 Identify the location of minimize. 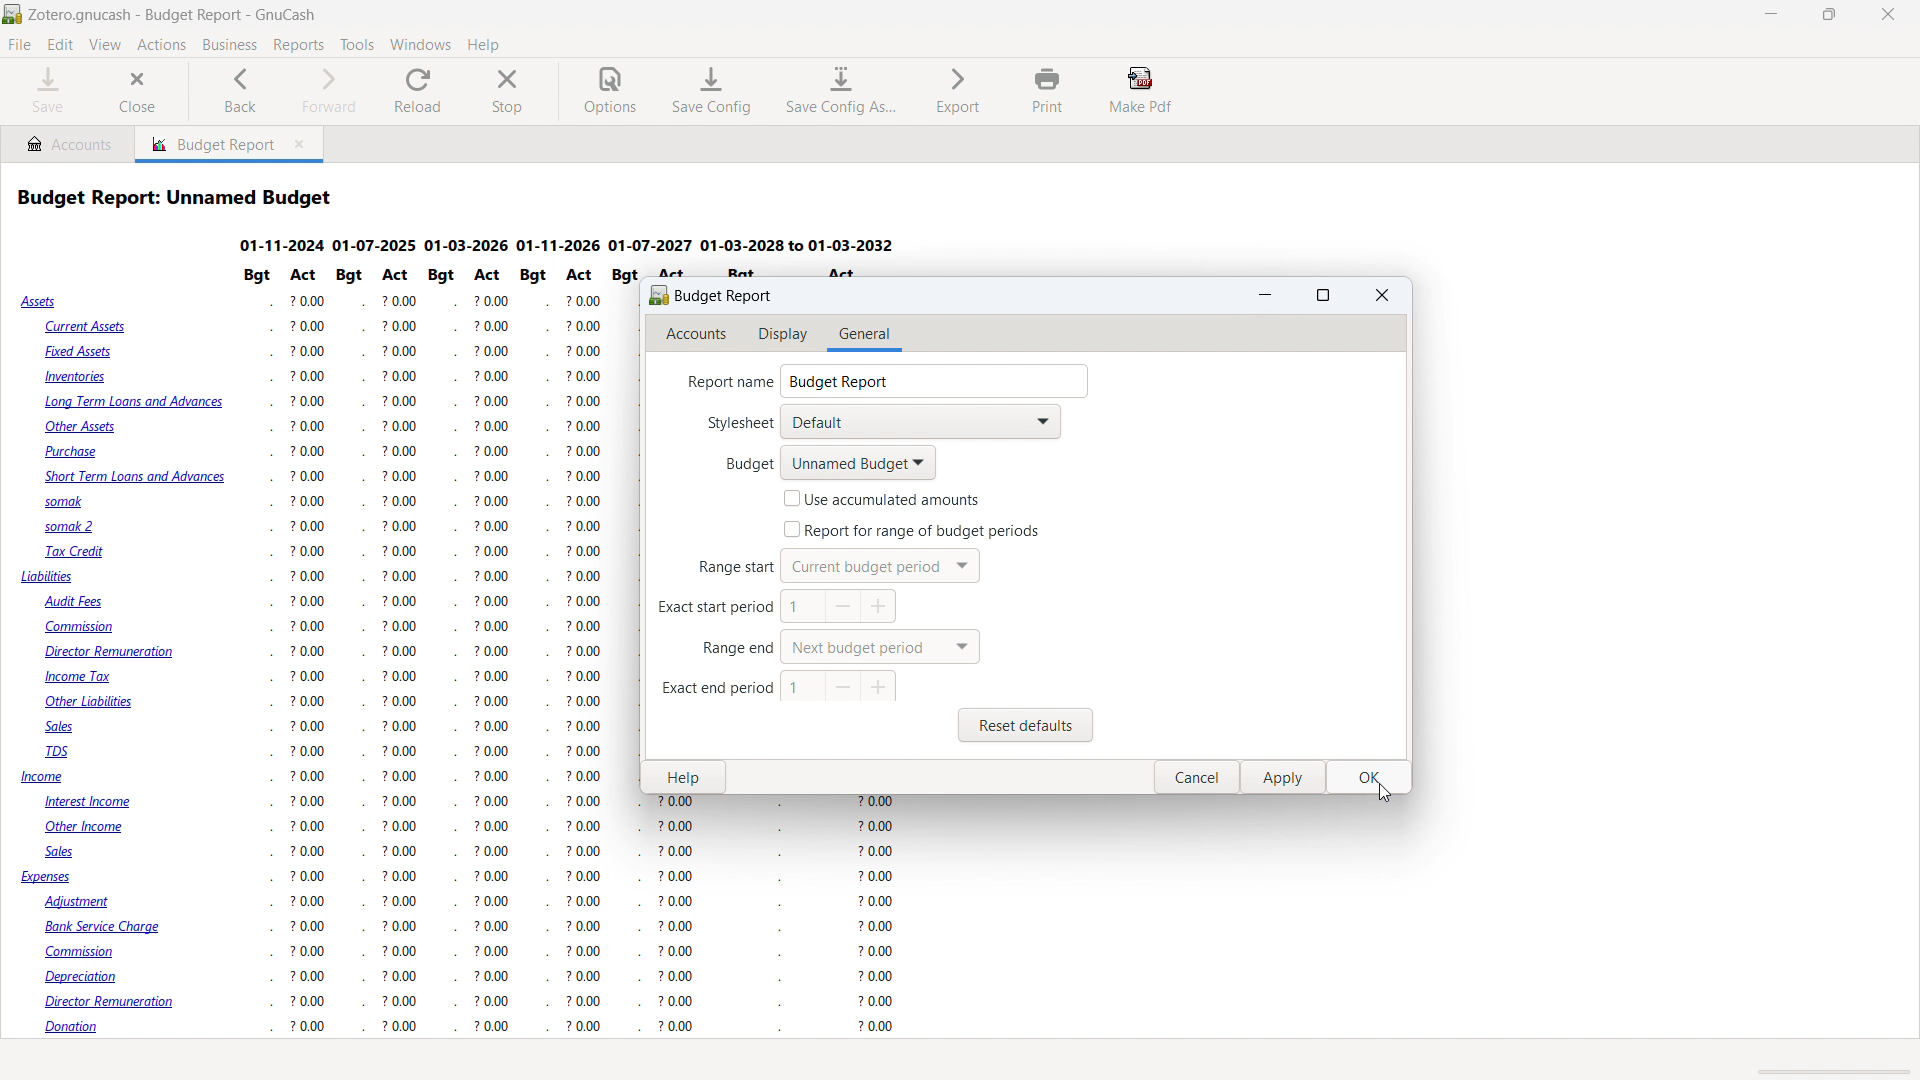
(1266, 295).